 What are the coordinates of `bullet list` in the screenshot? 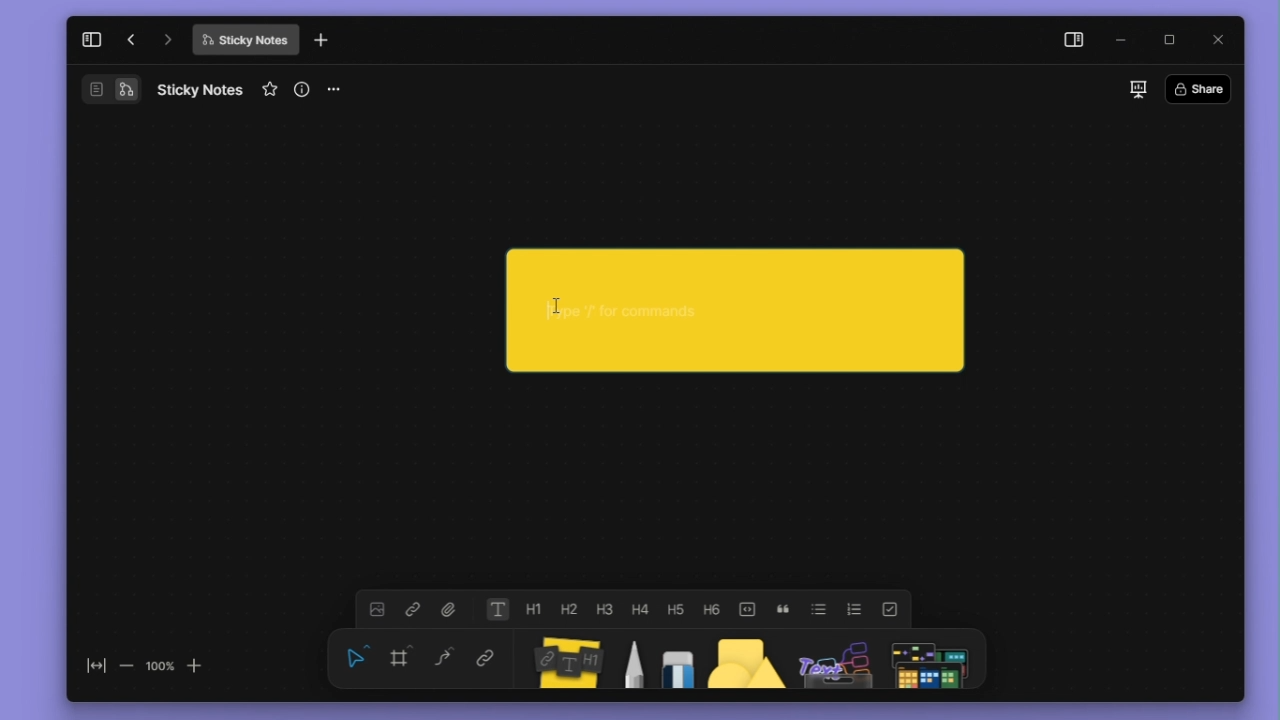 It's located at (822, 611).